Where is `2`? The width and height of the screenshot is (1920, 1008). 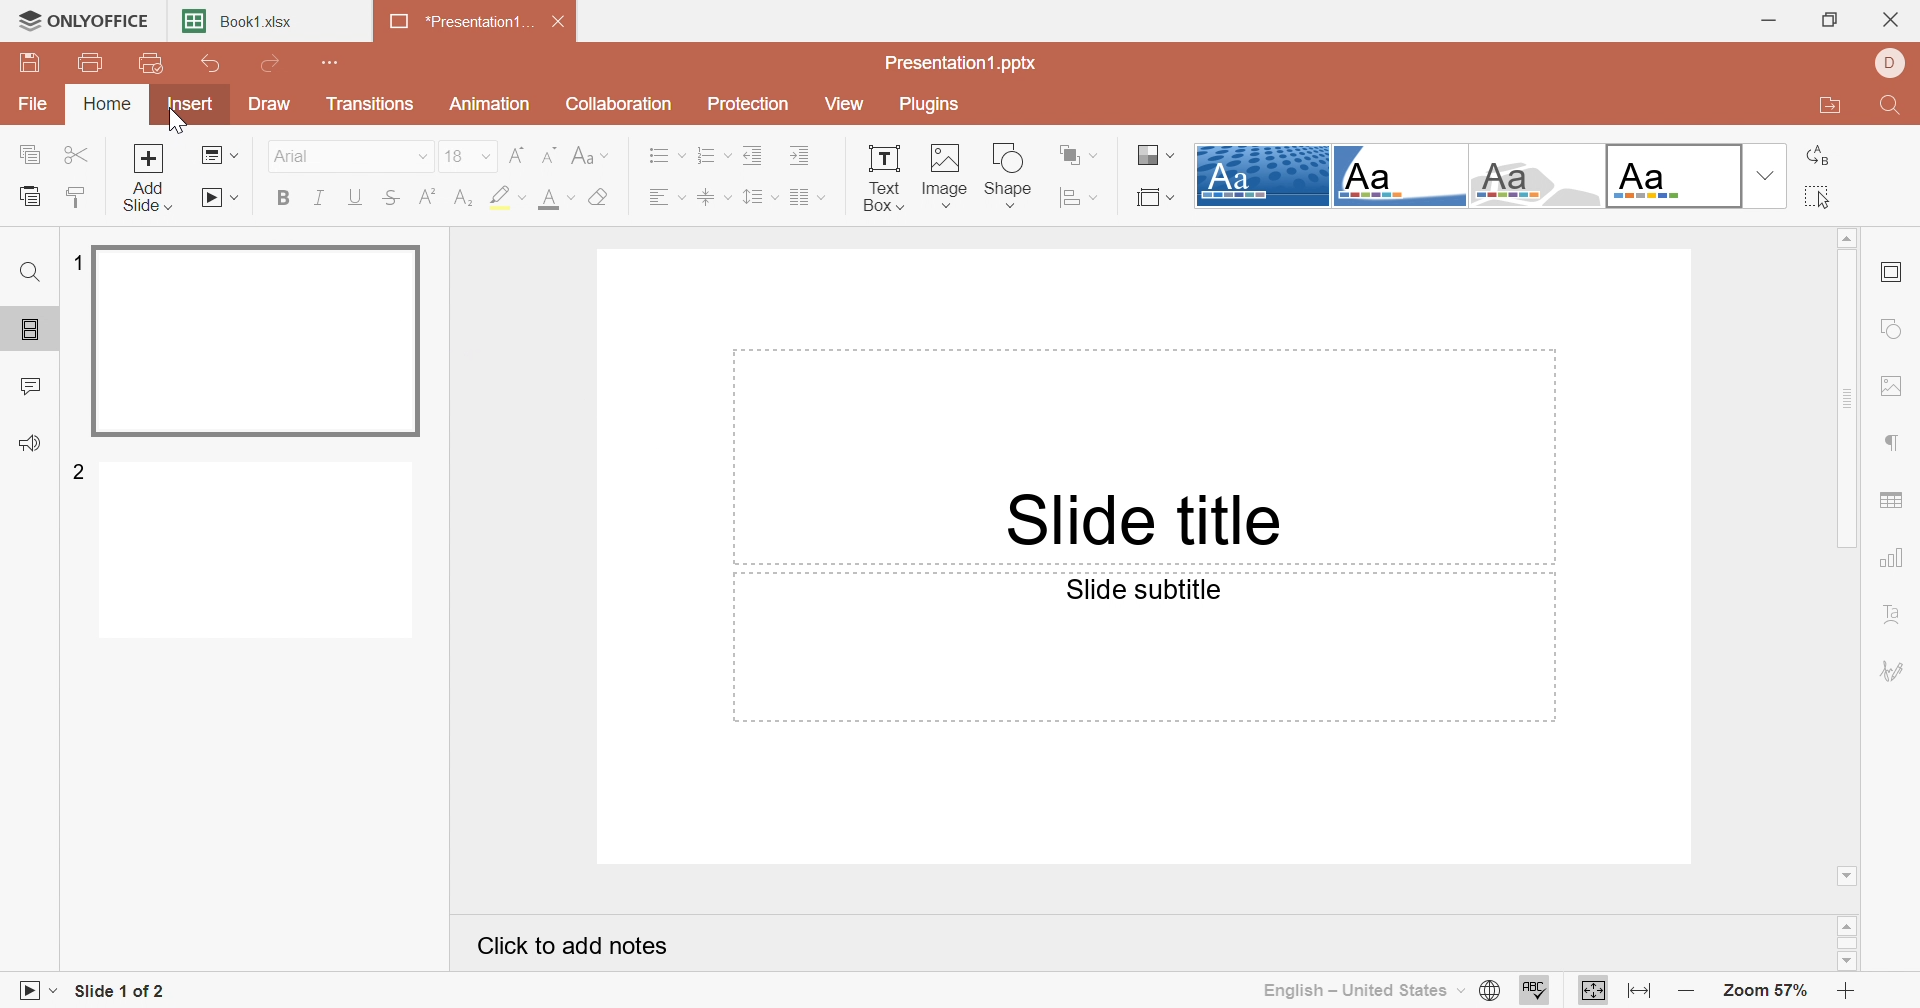
2 is located at coordinates (81, 470).